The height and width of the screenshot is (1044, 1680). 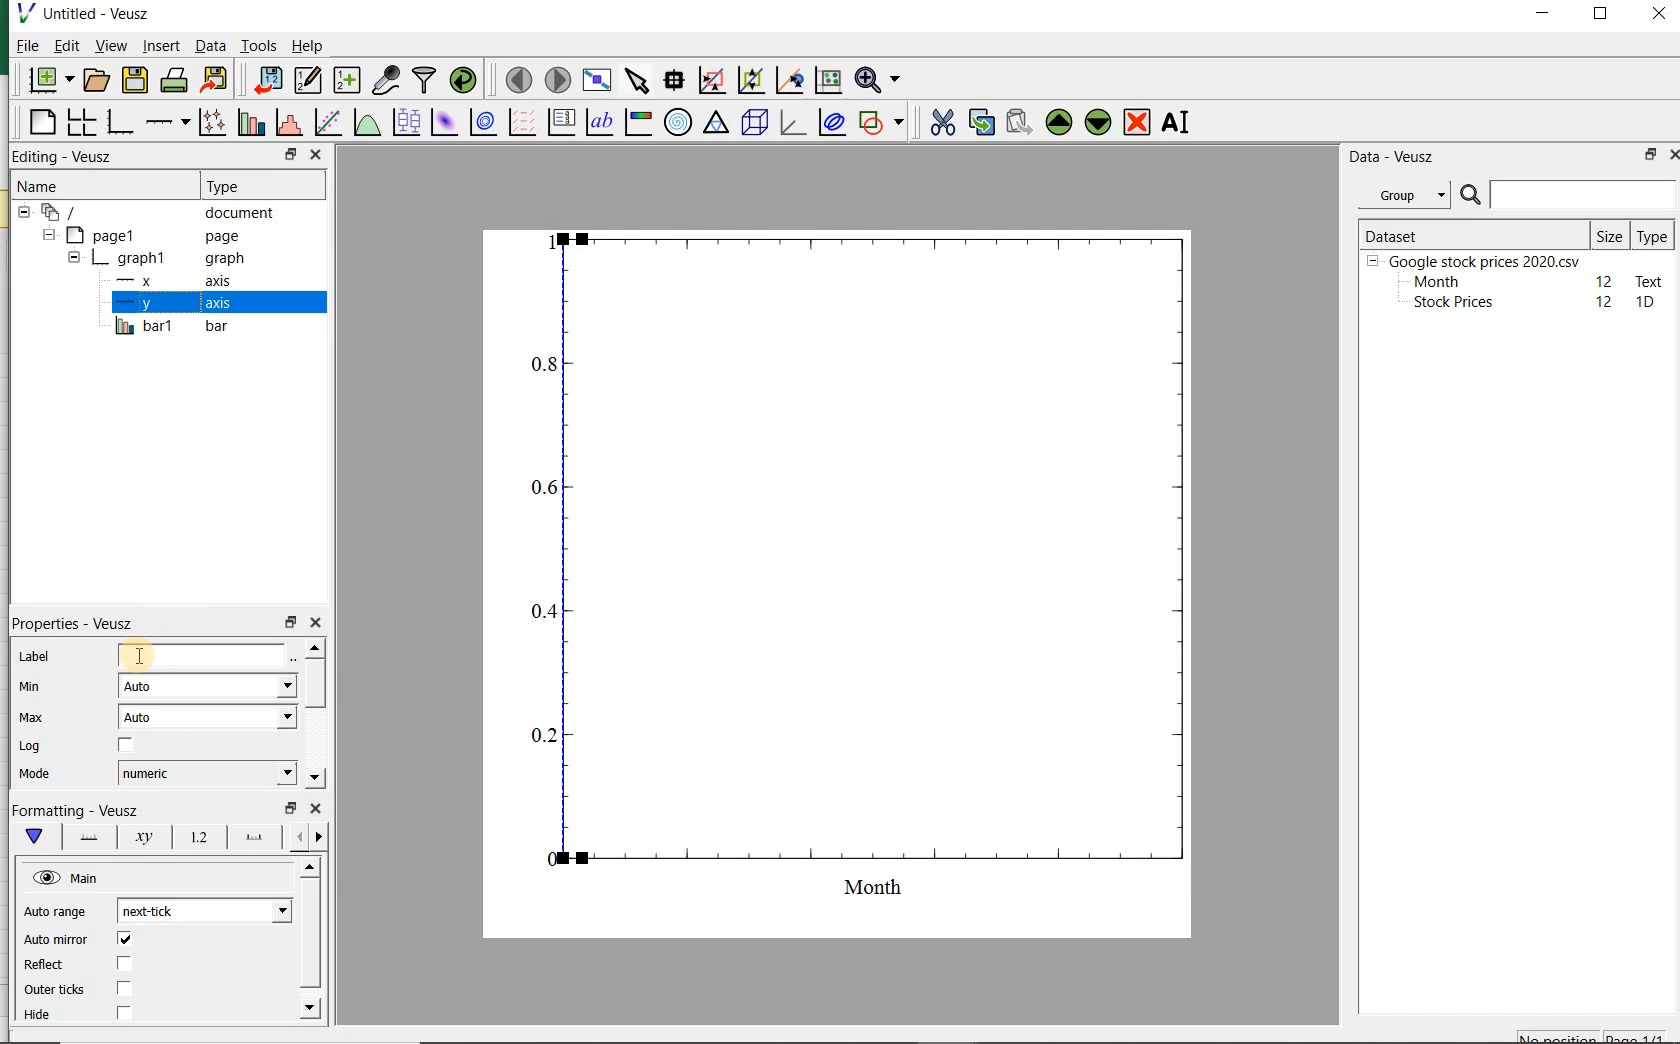 I want to click on reload linked datasets, so click(x=467, y=81).